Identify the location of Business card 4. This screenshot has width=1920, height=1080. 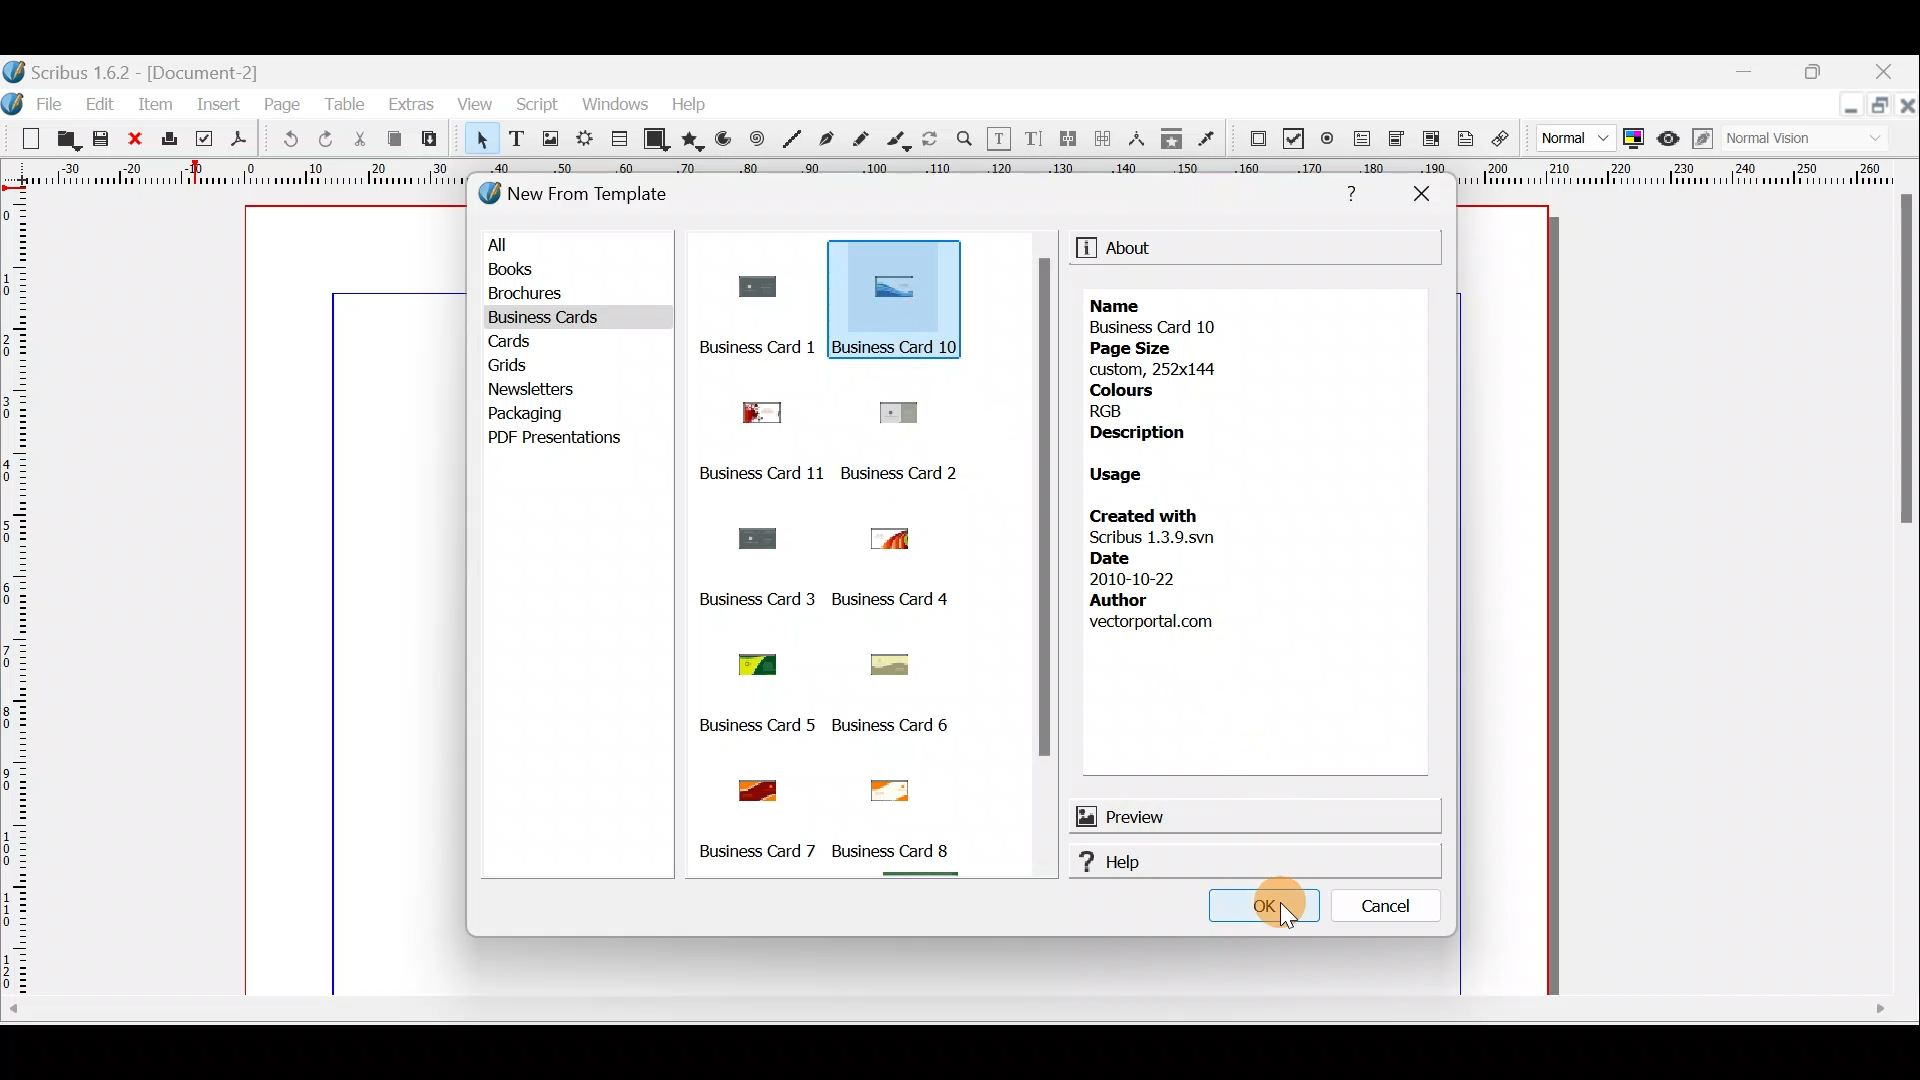
(899, 600).